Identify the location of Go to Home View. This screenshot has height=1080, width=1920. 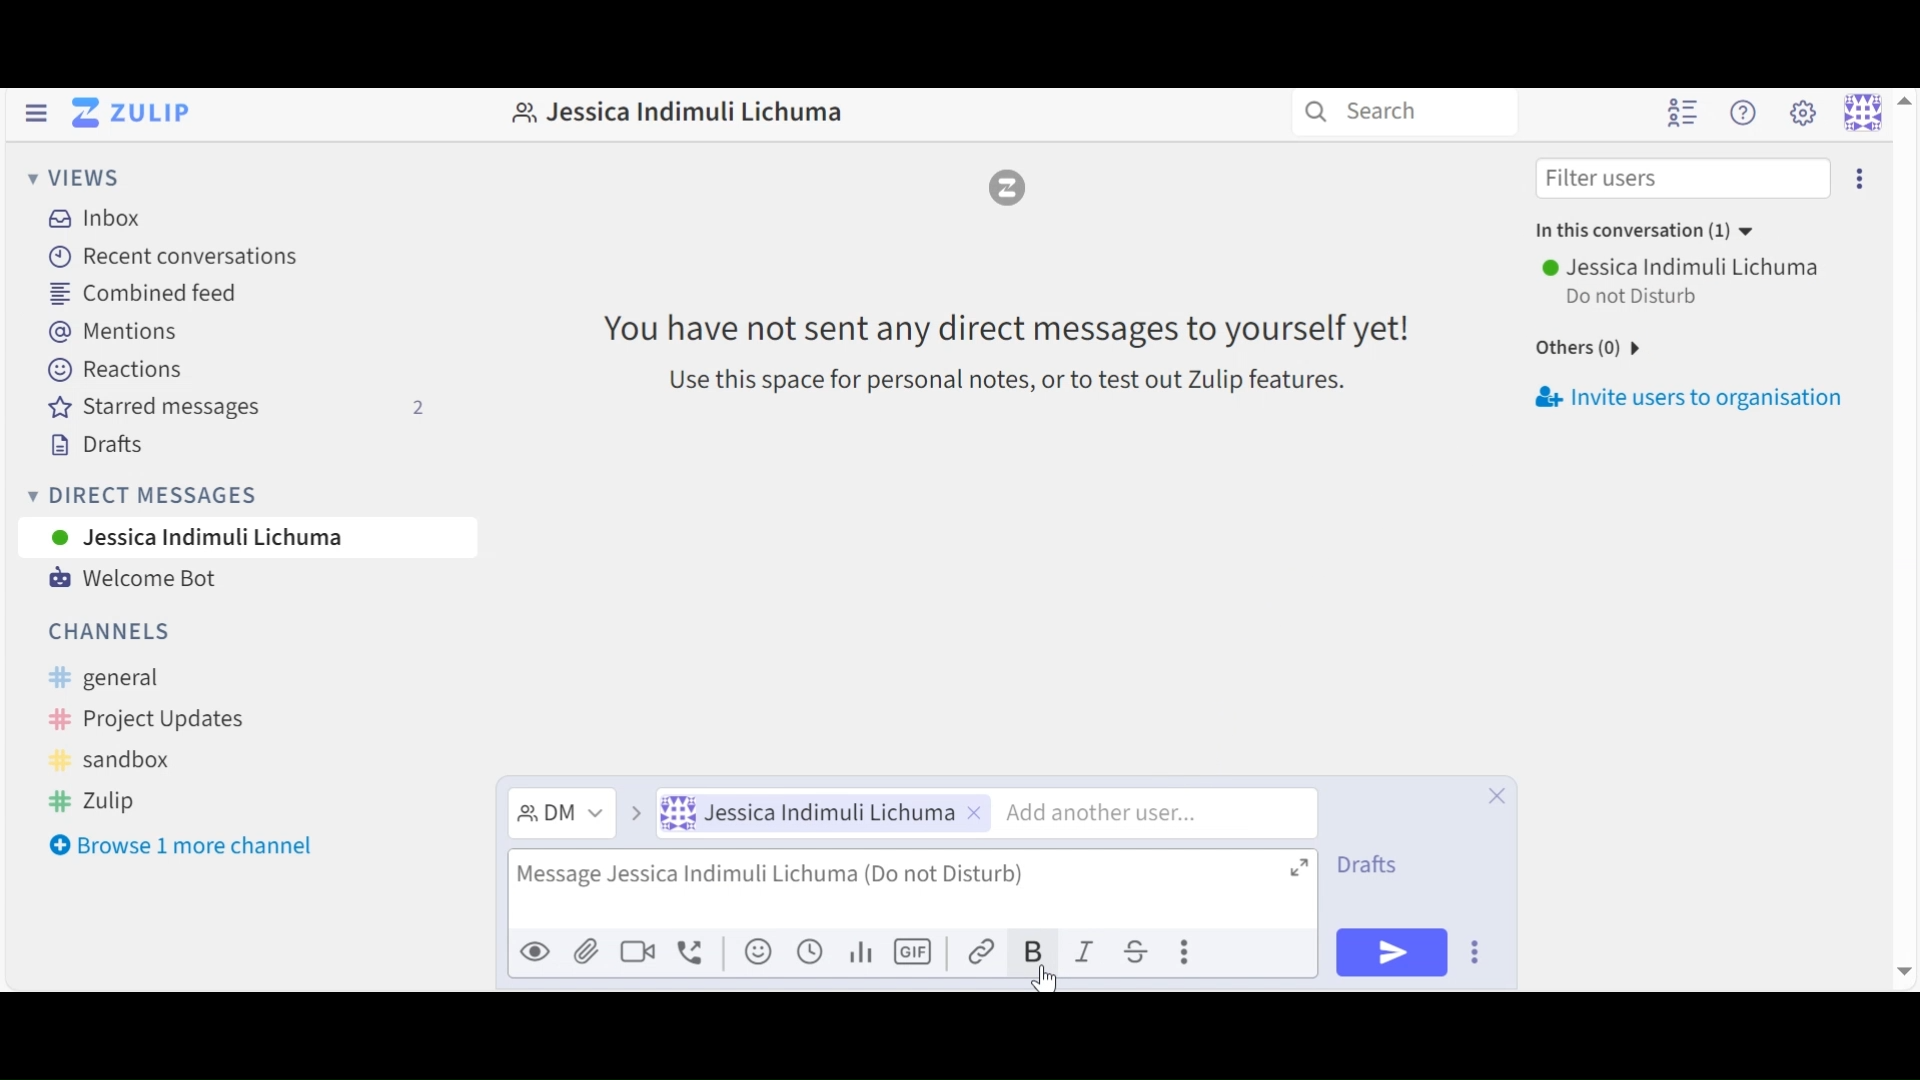
(128, 115).